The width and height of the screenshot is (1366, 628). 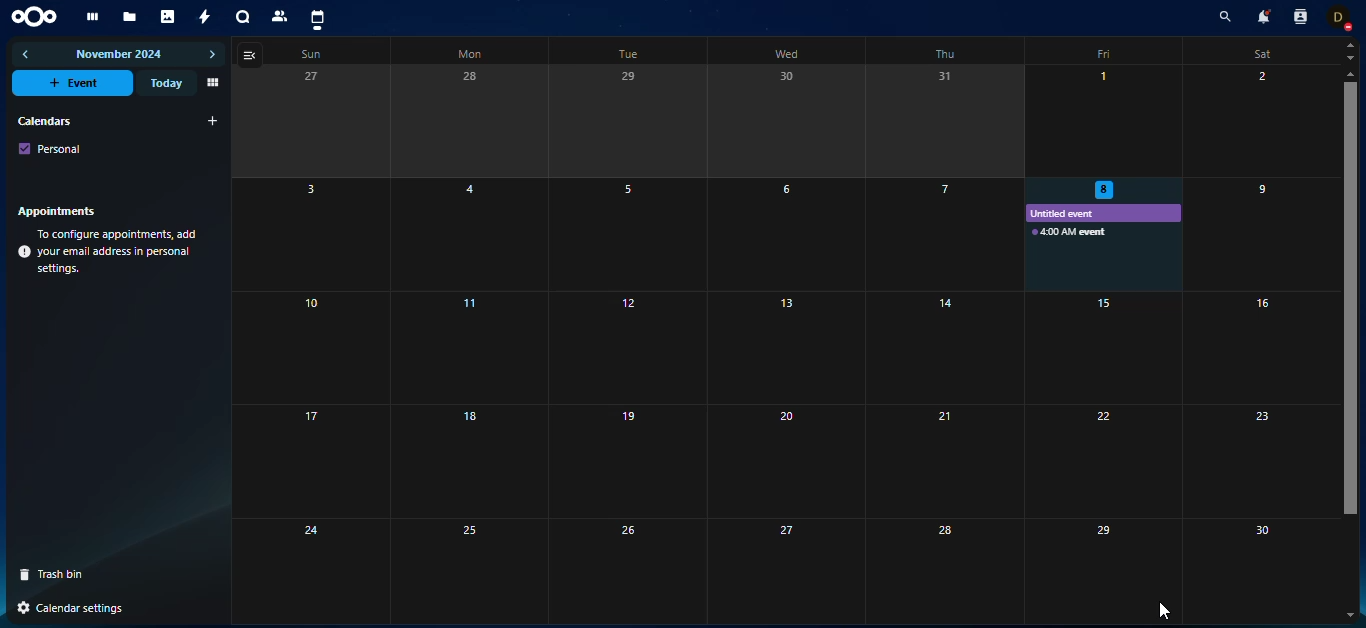 I want to click on 13, so click(x=787, y=347).